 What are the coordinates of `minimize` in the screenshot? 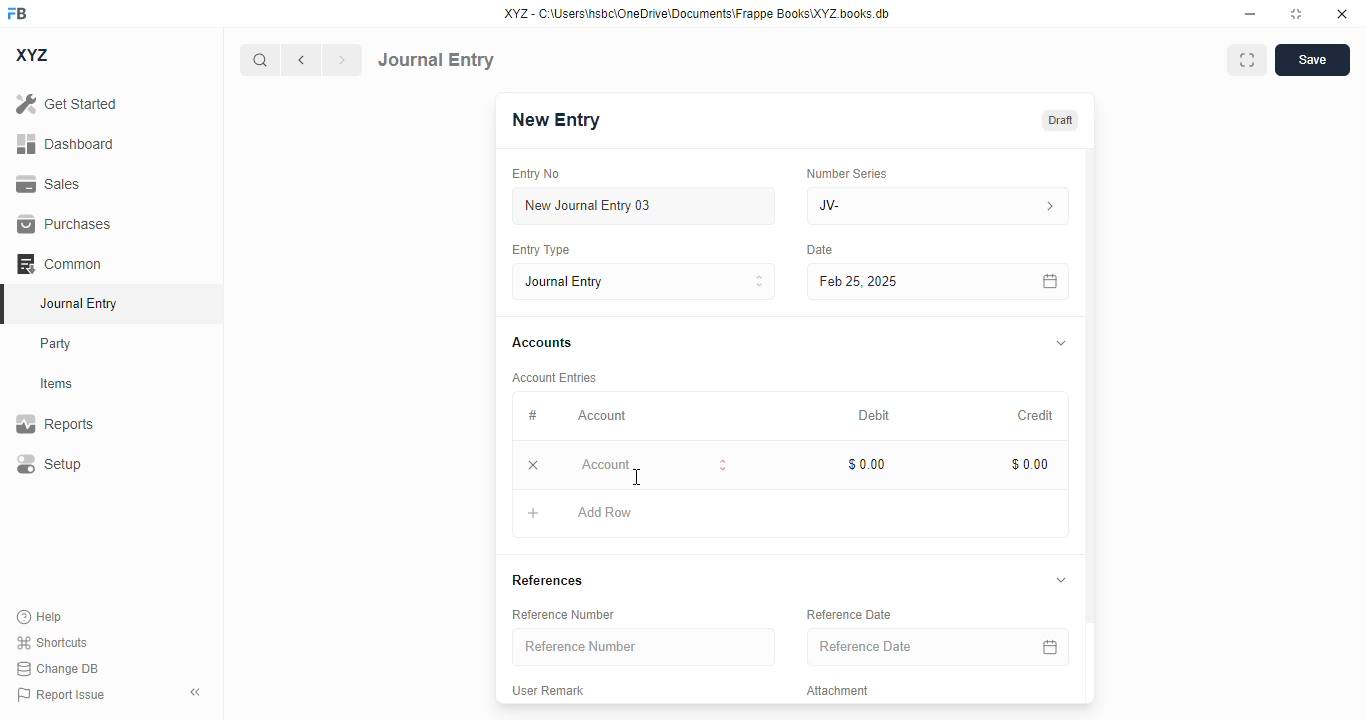 It's located at (1251, 13).